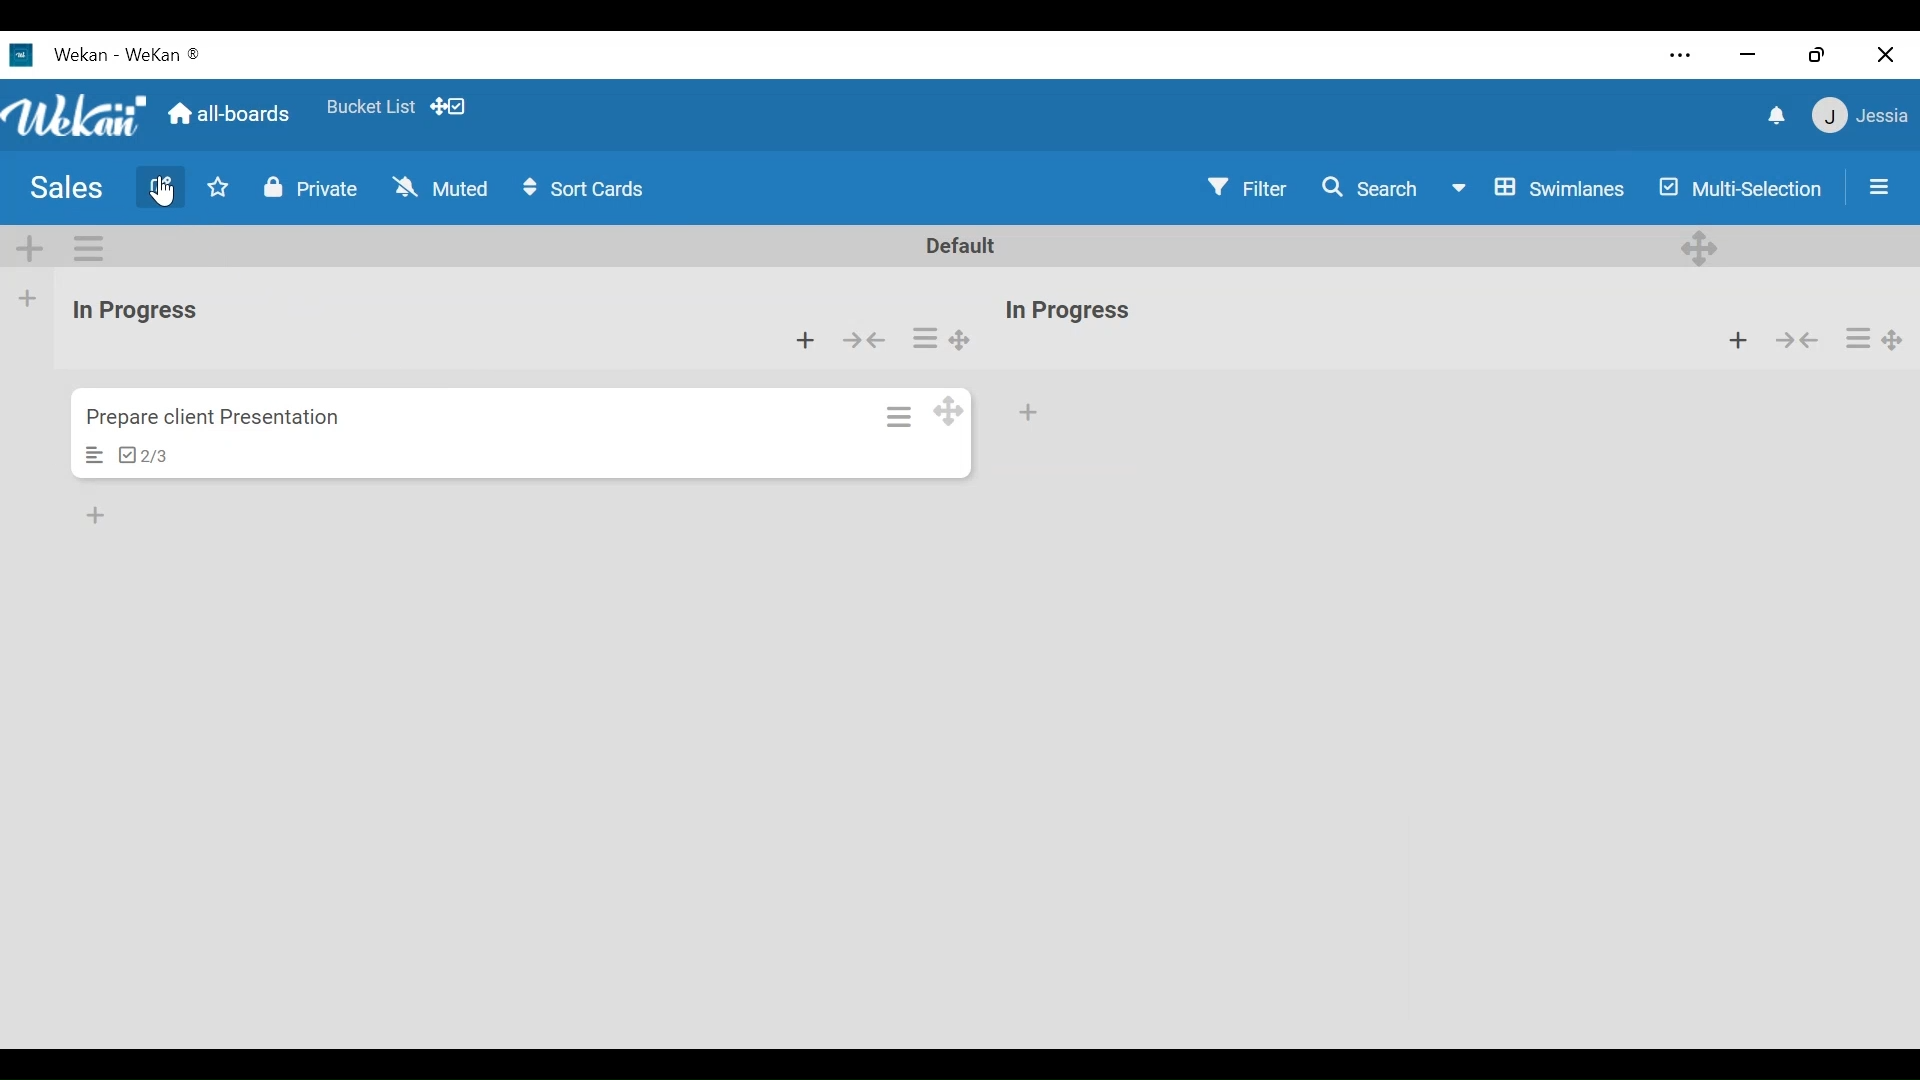  What do you see at coordinates (1779, 116) in the screenshot?
I see `notifications` at bounding box center [1779, 116].